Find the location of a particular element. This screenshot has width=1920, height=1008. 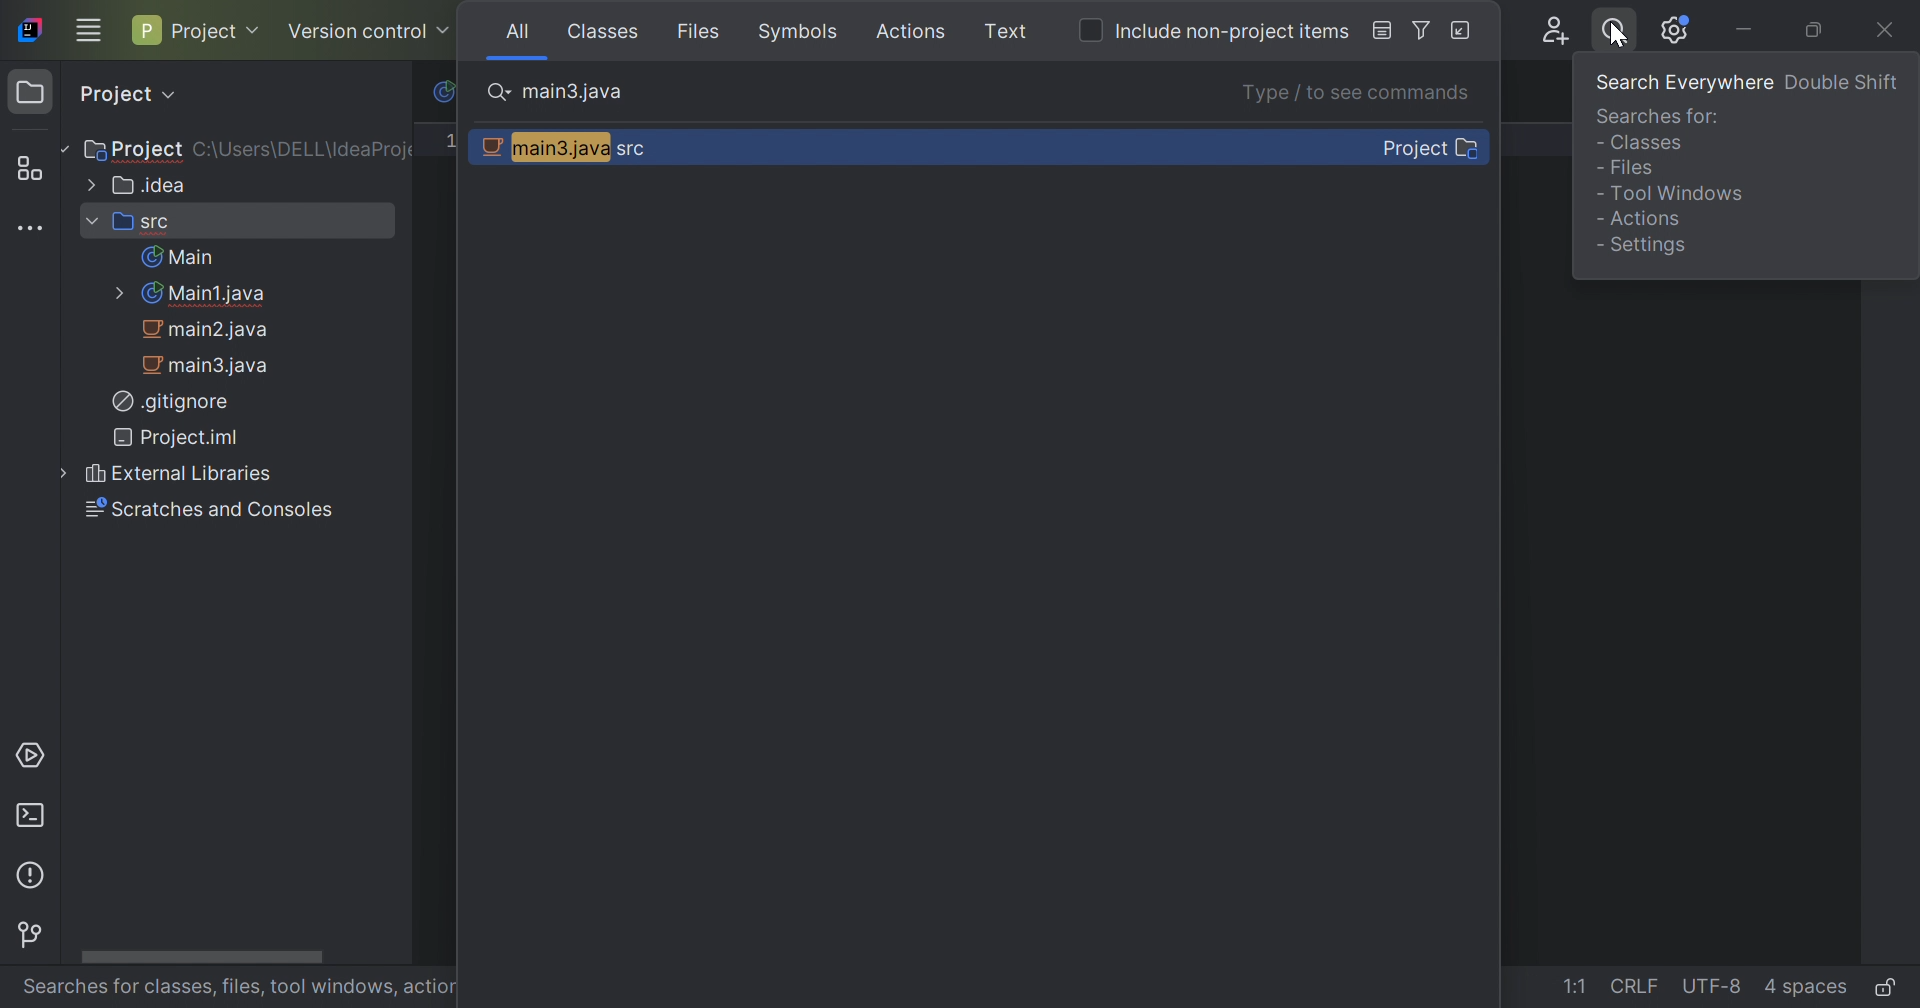

Main menu is located at coordinates (87, 32).